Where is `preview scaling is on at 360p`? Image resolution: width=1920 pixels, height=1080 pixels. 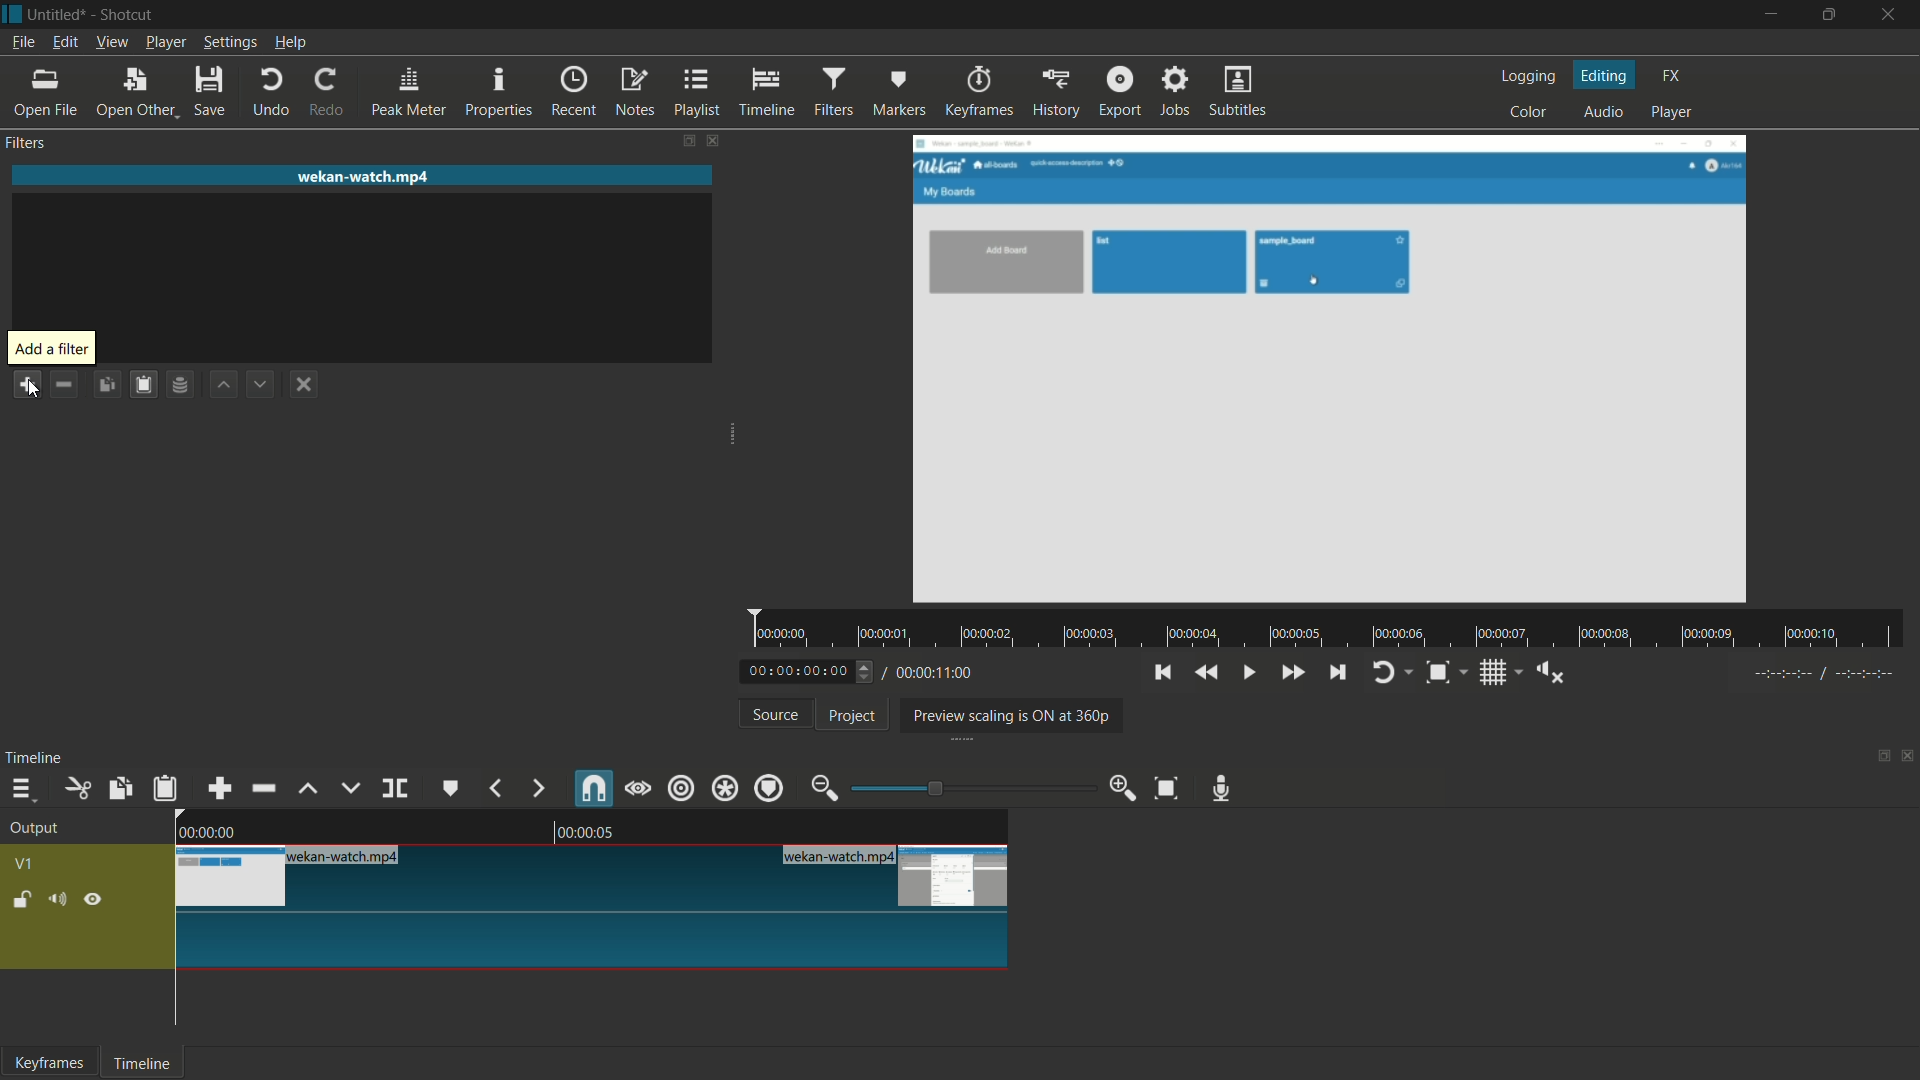
preview scaling is on at 360p is located at coordinates (1012, 714).